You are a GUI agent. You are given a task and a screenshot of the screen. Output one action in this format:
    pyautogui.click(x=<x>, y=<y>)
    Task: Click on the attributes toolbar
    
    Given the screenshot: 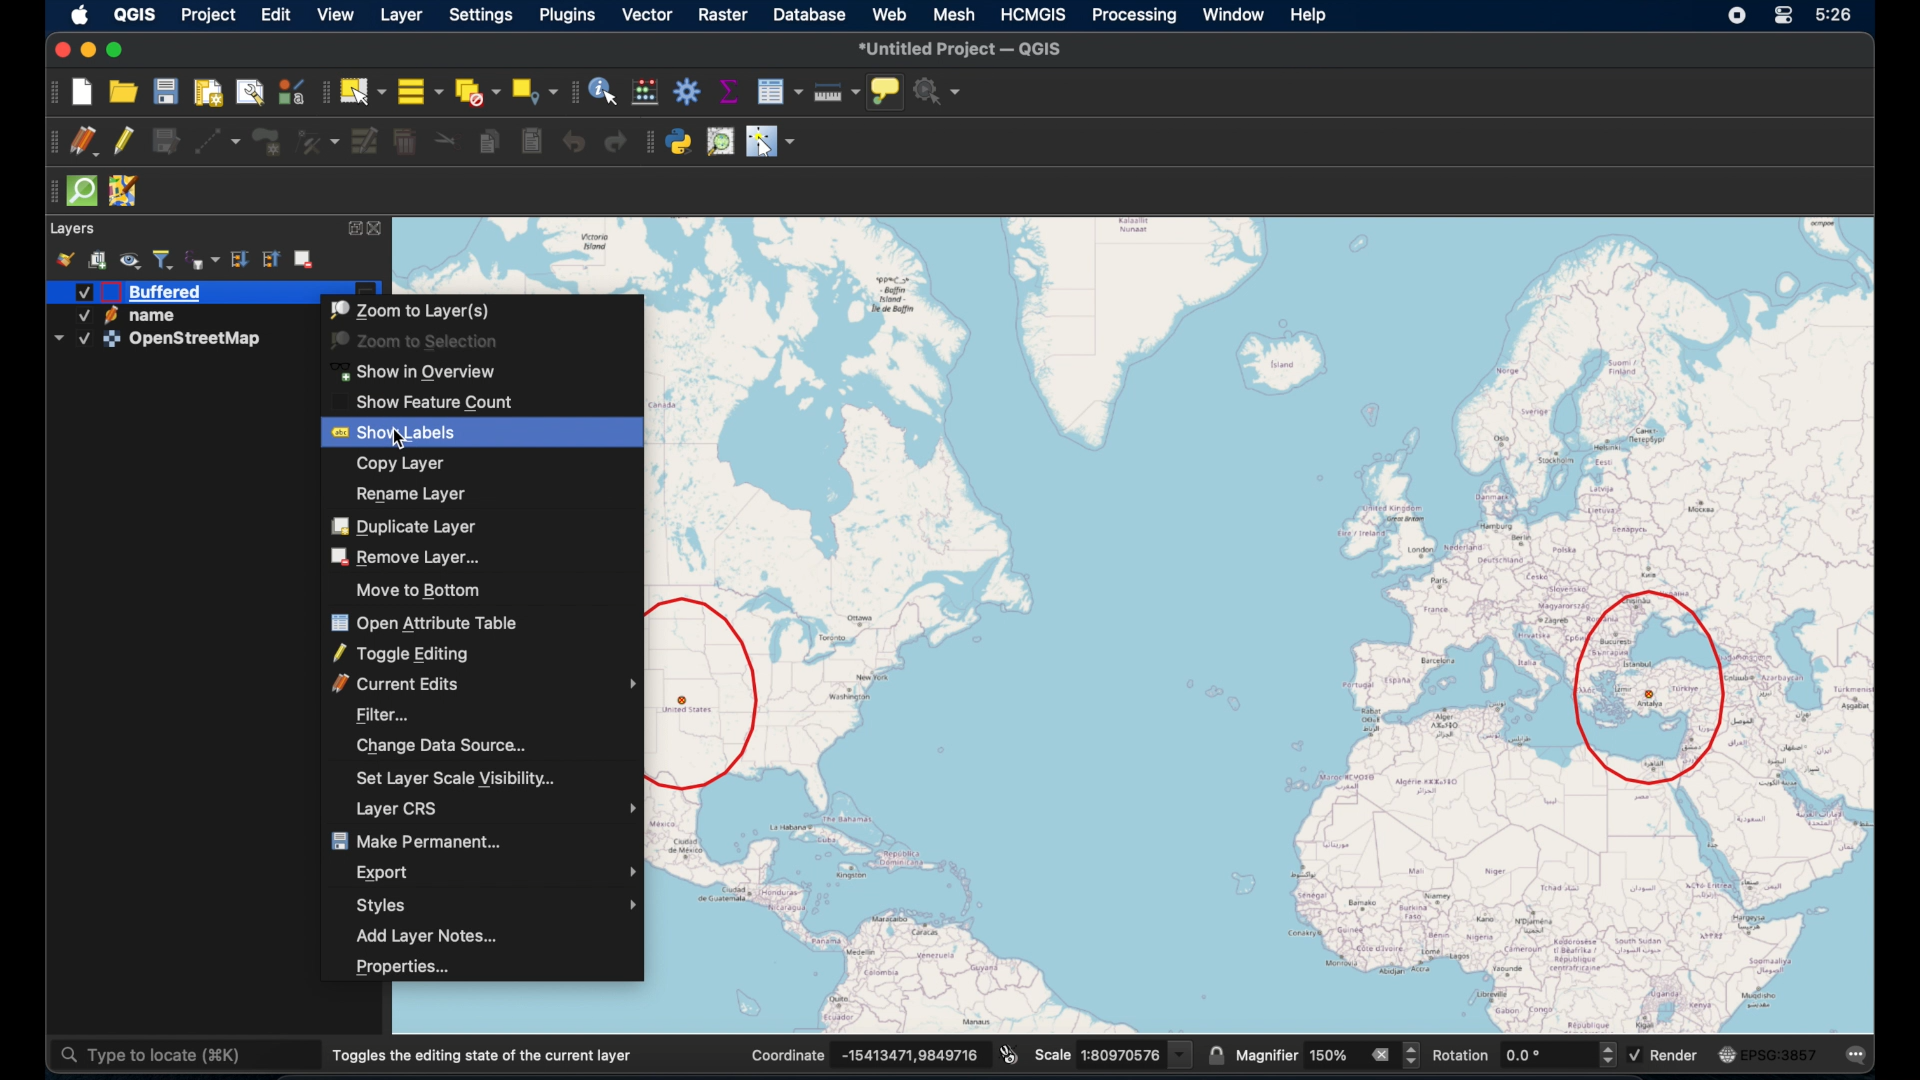 What is the action you would take?
    pyautogui.click(x=572, y=92)
    